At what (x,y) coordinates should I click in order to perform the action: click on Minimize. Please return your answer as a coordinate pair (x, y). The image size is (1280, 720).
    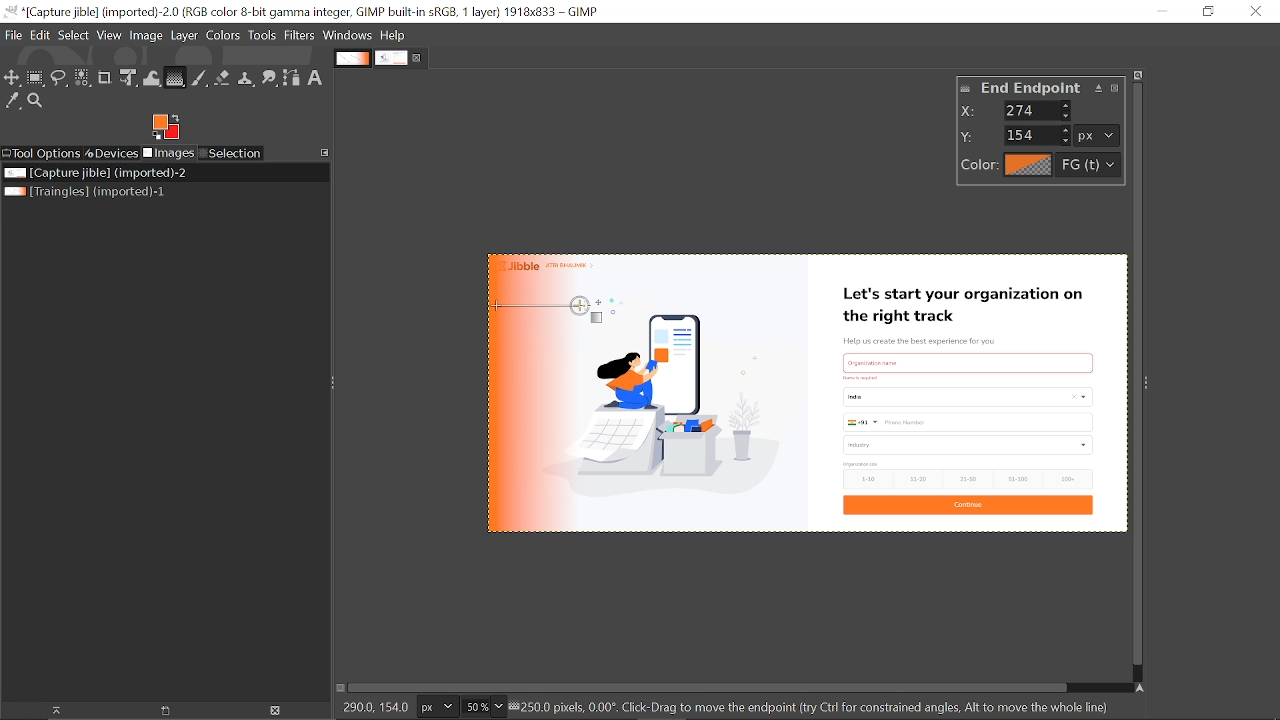
    Looking at the image, I should click on (1164, 12).